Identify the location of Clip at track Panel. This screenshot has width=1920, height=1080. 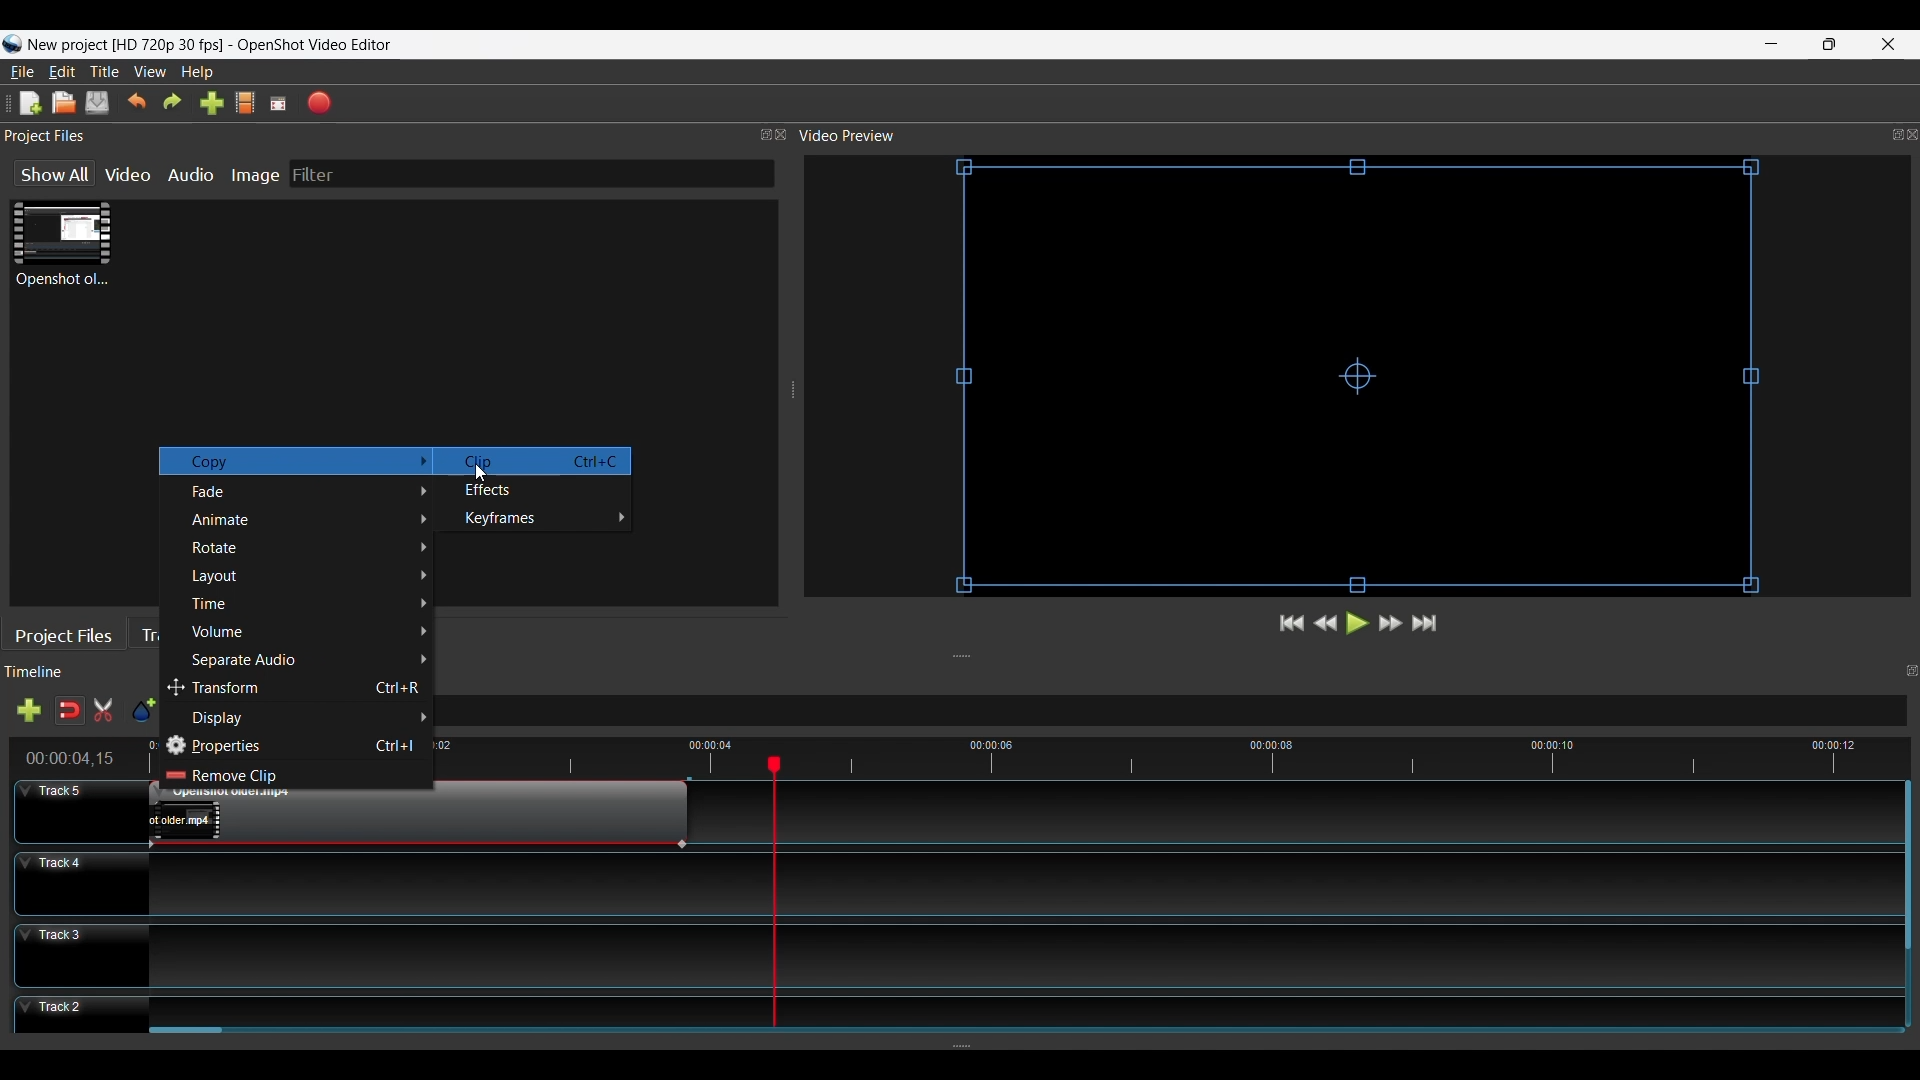
(416, 821).